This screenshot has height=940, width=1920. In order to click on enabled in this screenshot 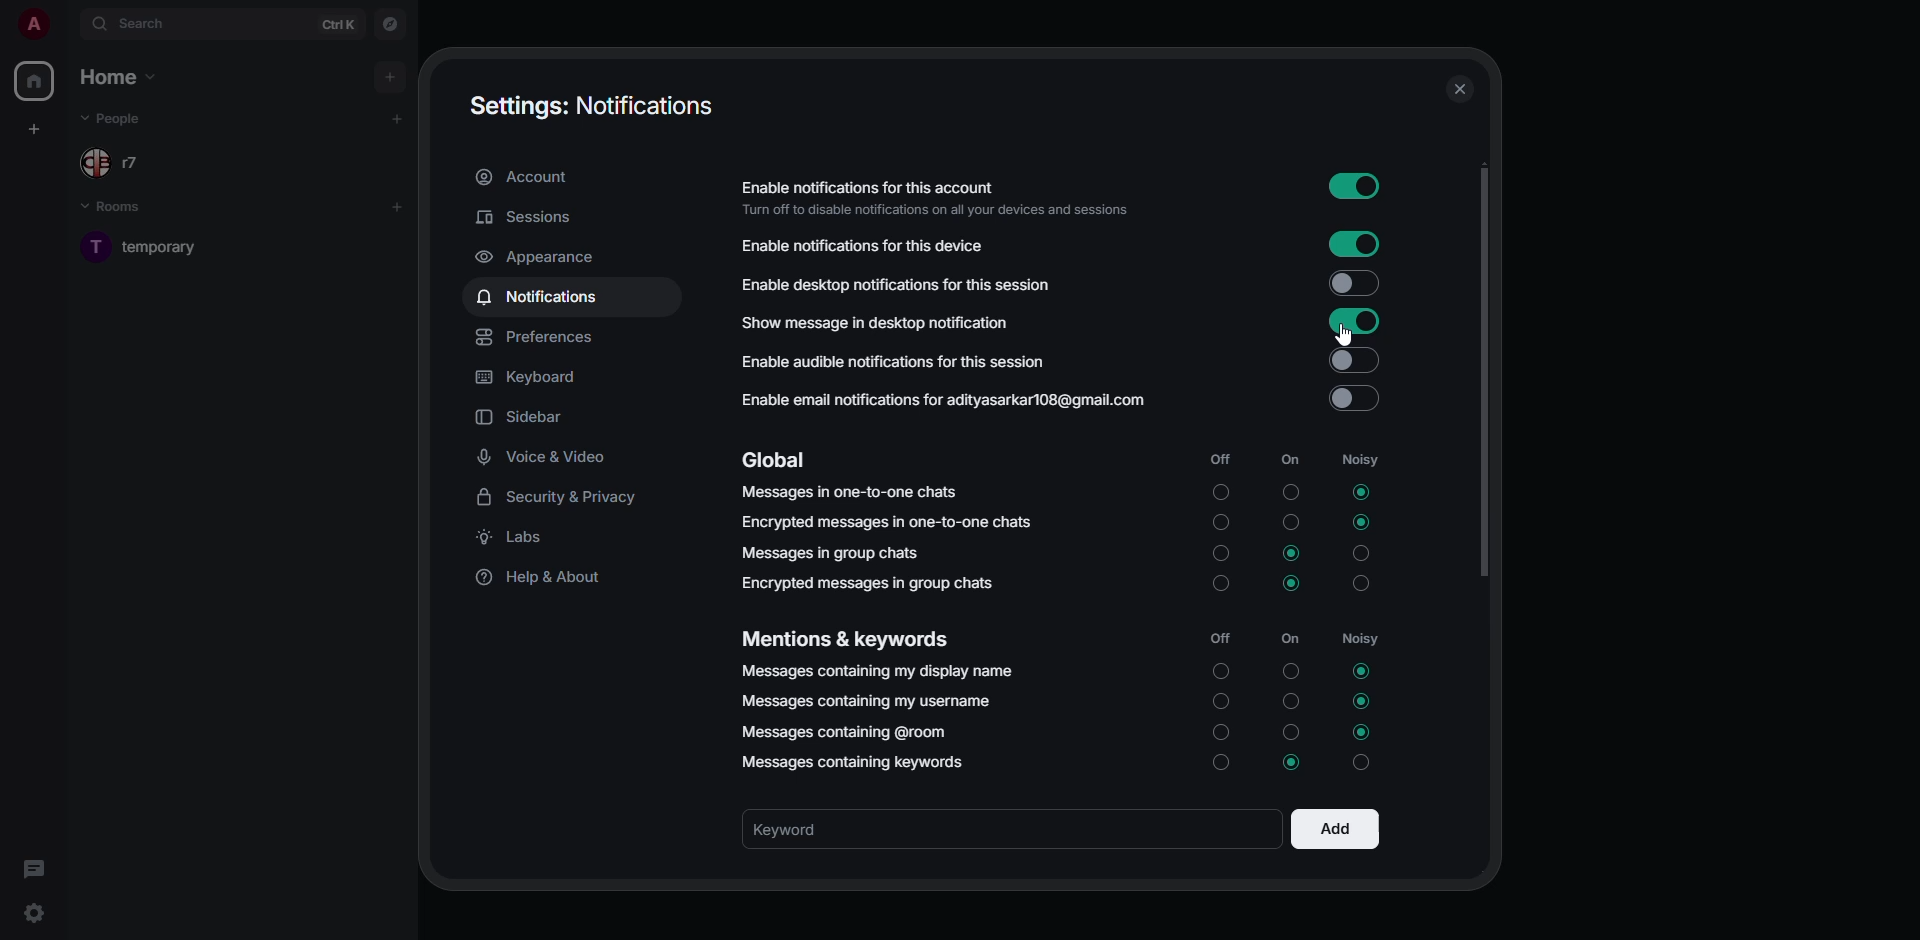, I will do `click(1354, 244)`.